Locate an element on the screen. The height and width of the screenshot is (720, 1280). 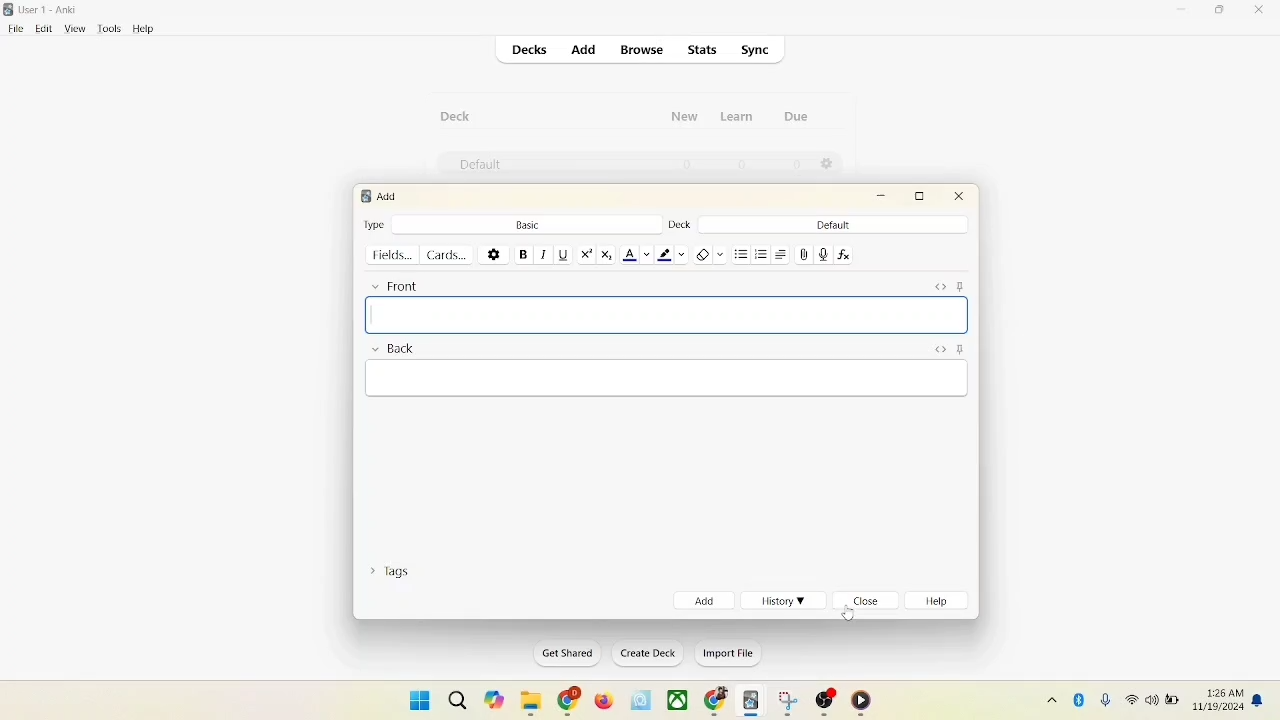
HTML editor is located at coordinates (940, 286).